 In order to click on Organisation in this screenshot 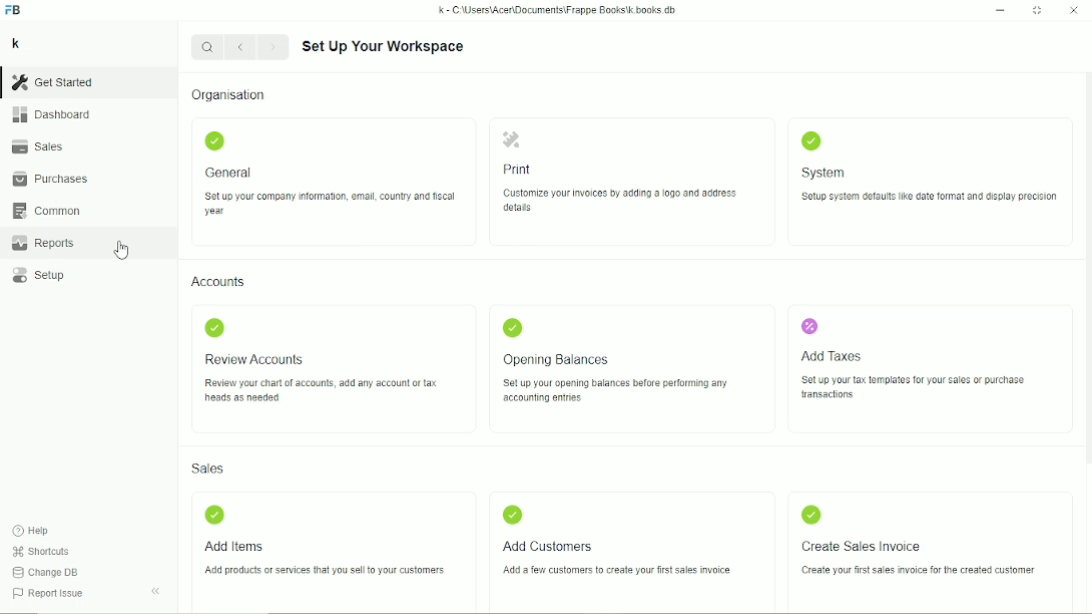, I will do `click(228, 94)`.